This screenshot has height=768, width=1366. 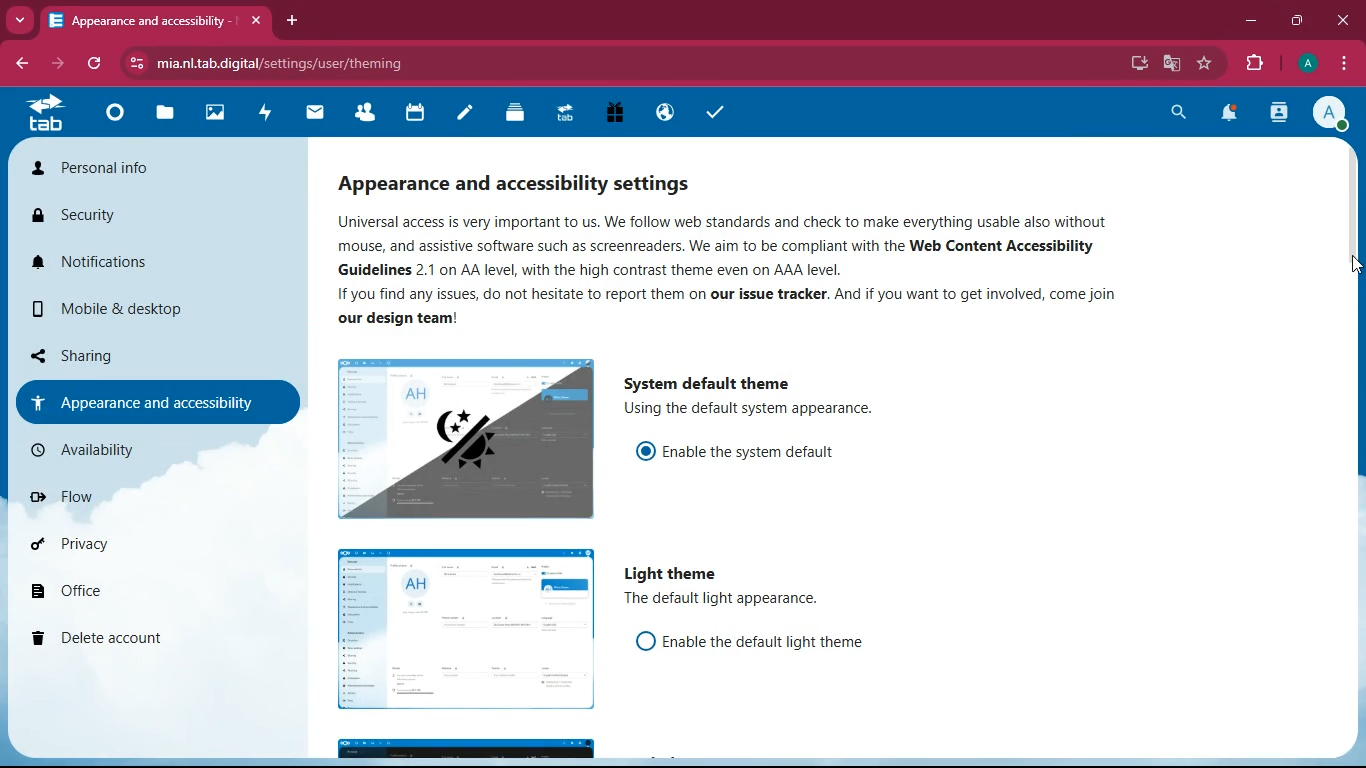 I want to click on security, so click(x=100, y=217).